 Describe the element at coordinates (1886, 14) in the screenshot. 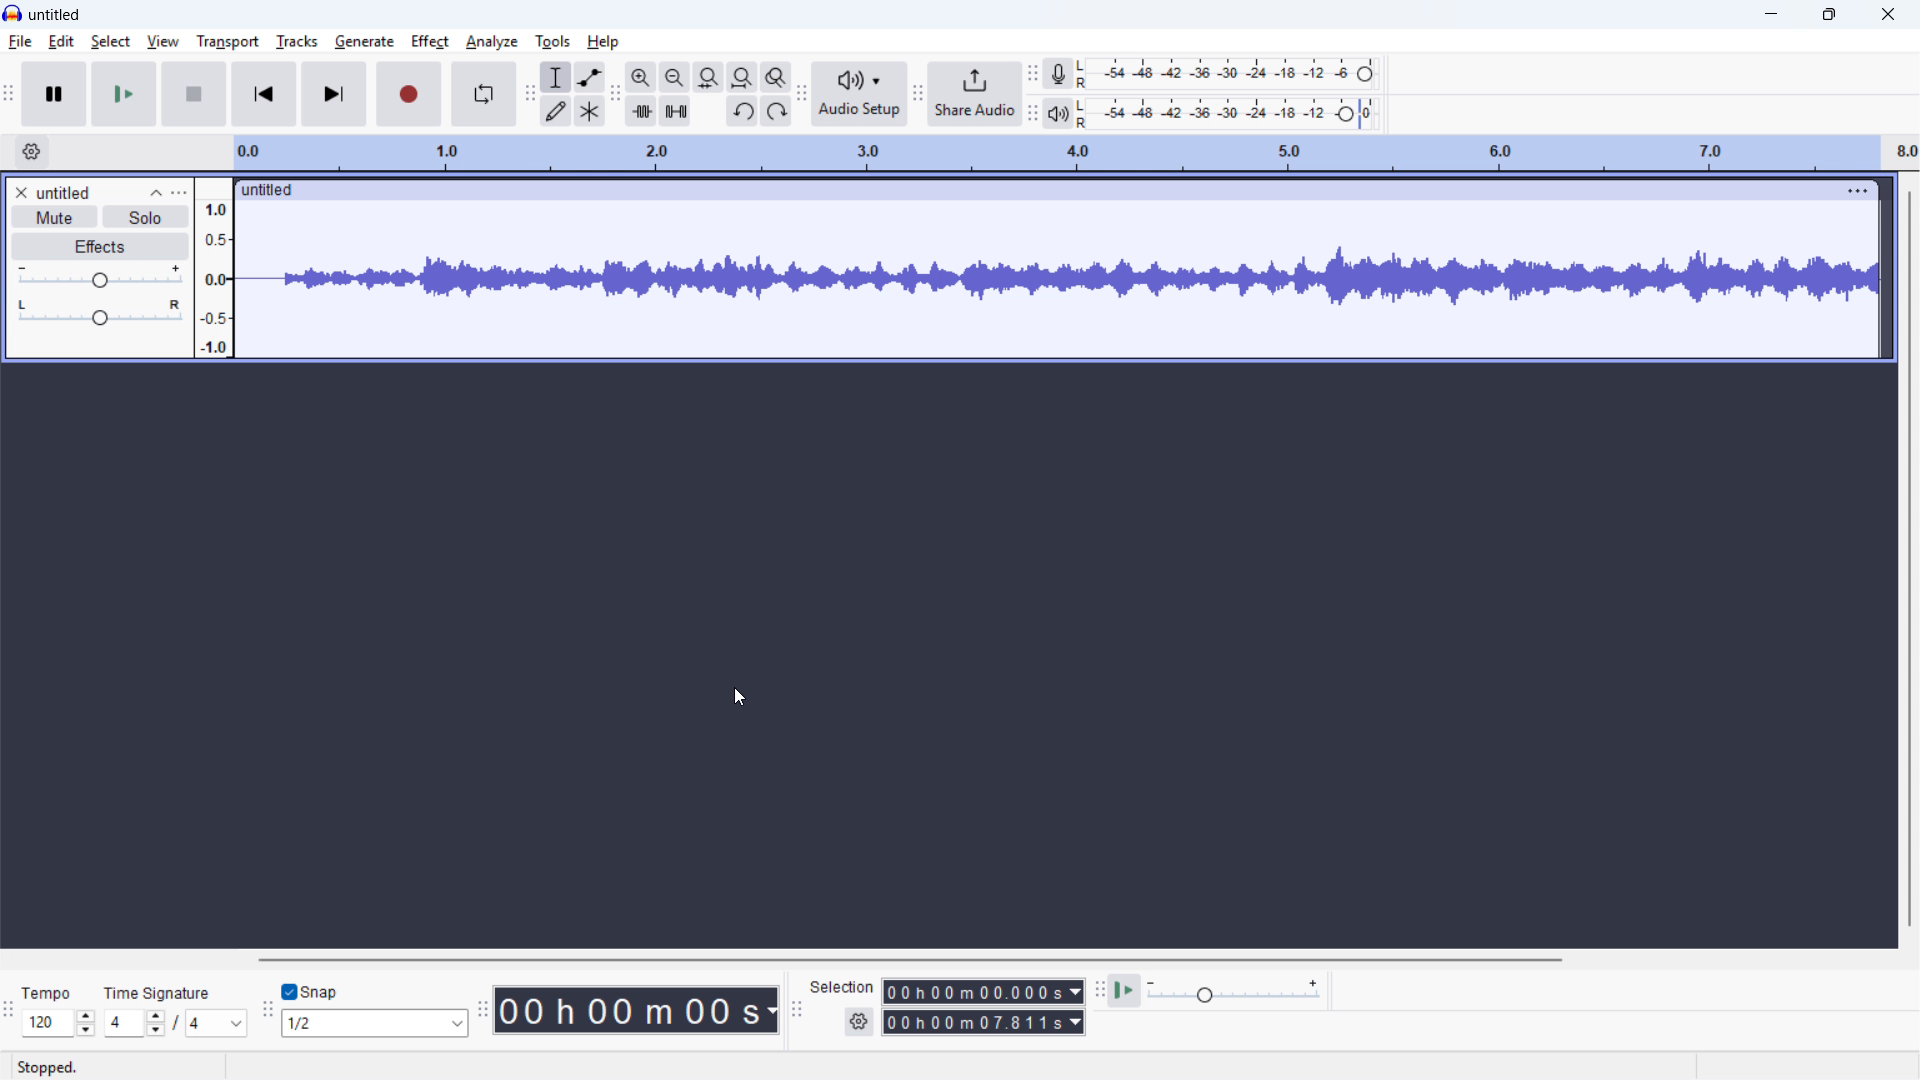

I see `close ` at that location.